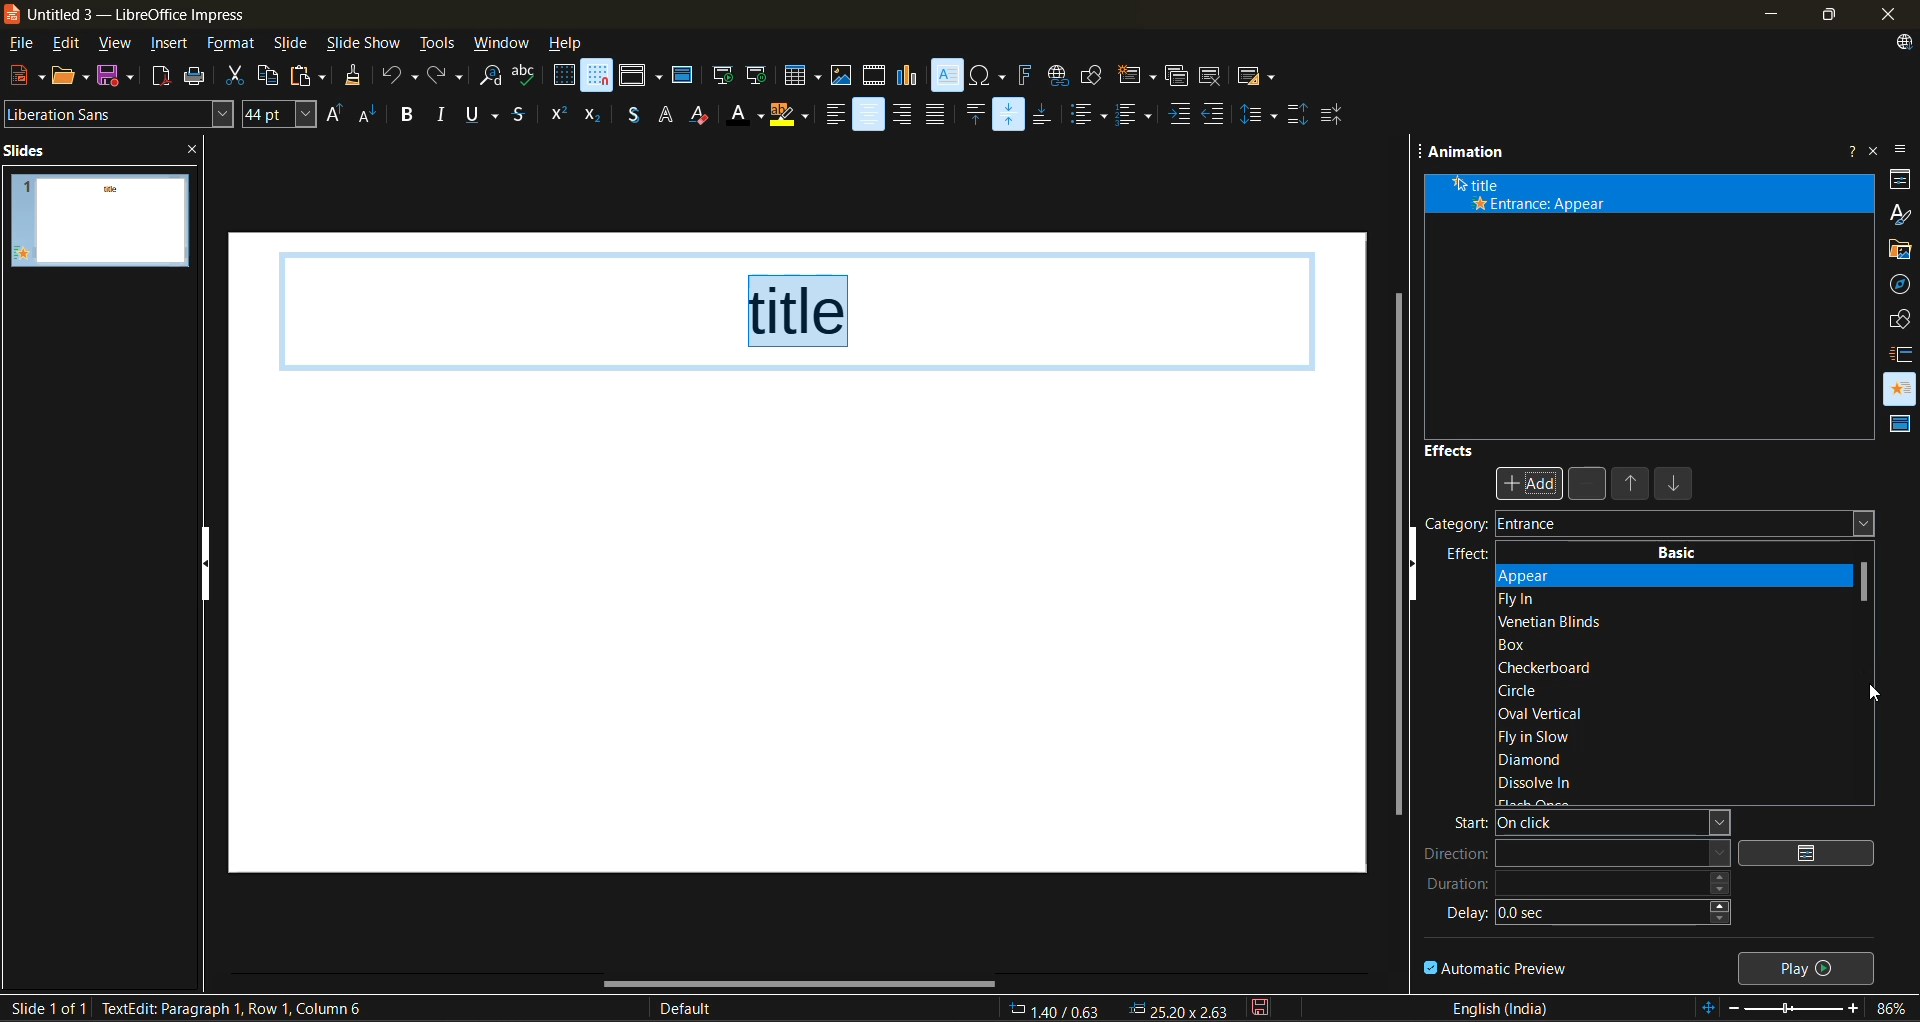  Describe the element at coordinates (802, 310) in the screenshot. I see `title` at that location.